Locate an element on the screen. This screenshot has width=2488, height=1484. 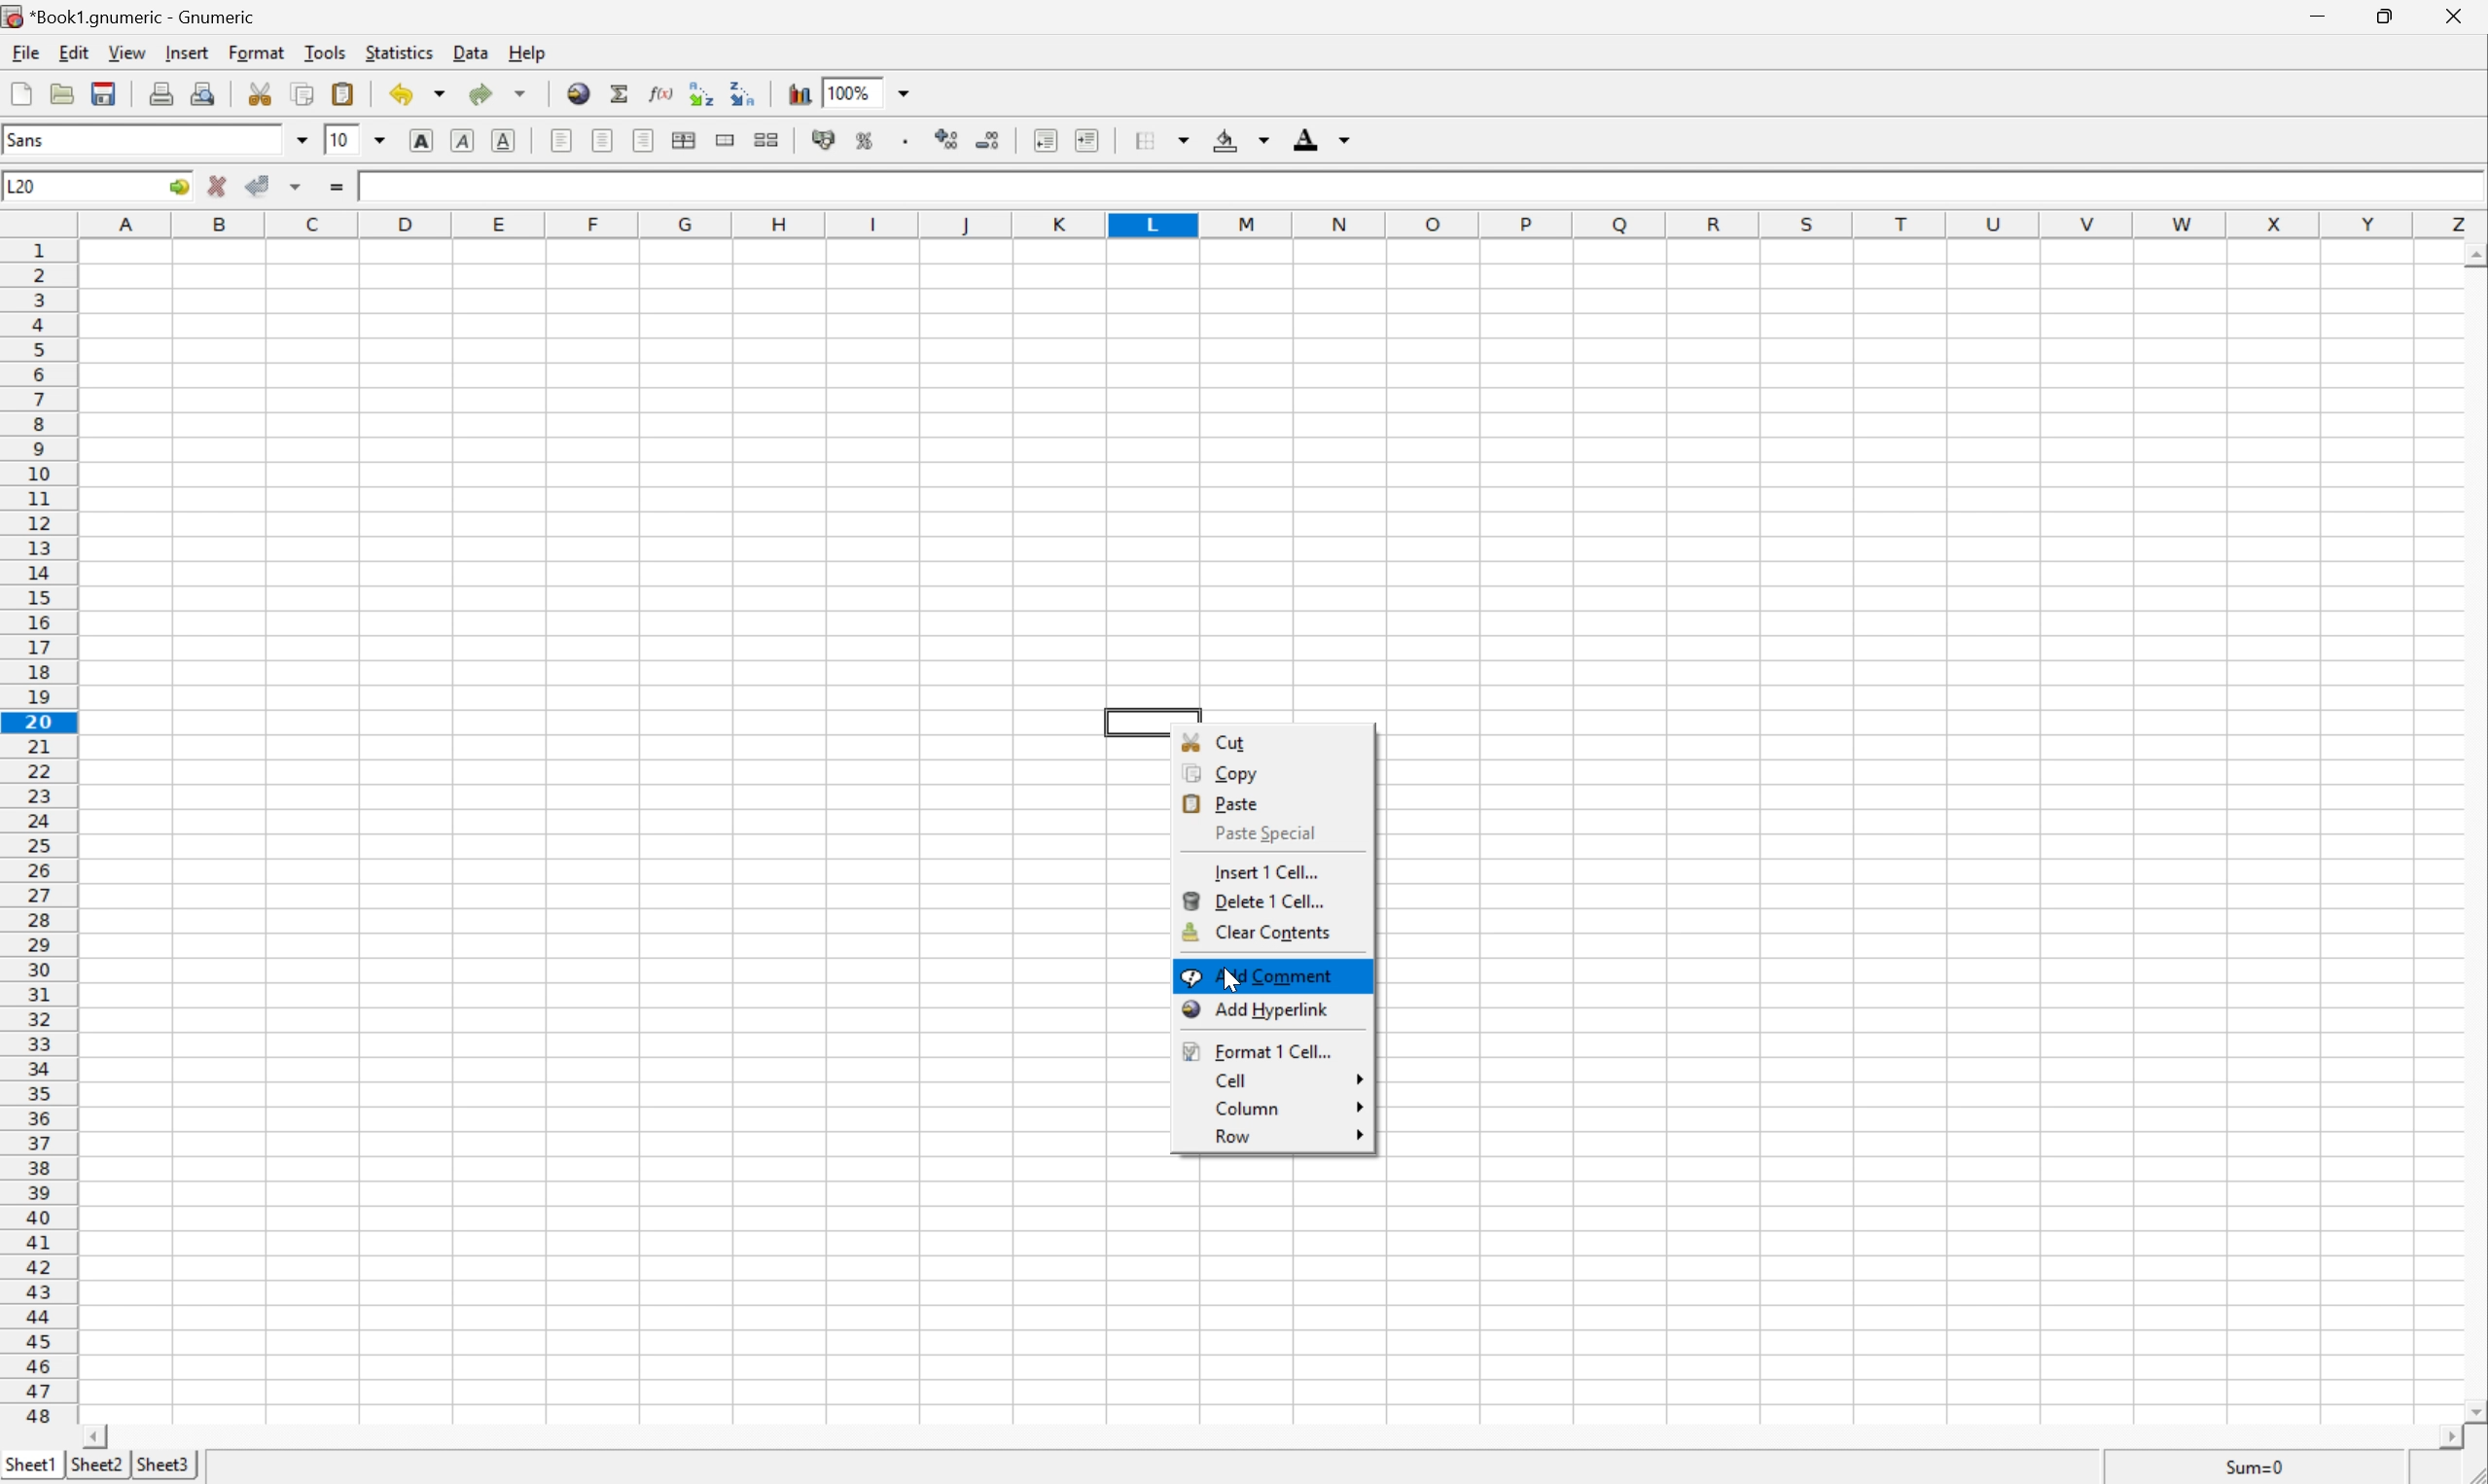
Align Left is located at coordinates (560, 142).